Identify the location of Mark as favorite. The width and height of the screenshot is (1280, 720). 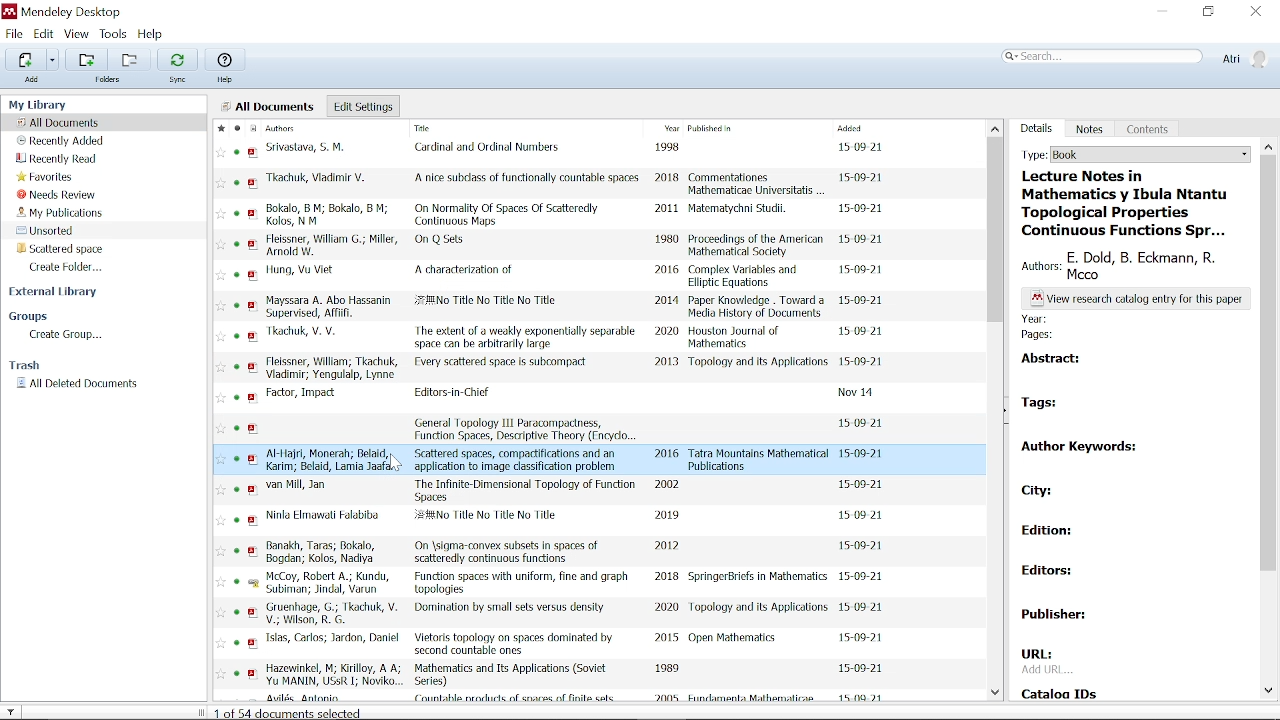
(219, 128).